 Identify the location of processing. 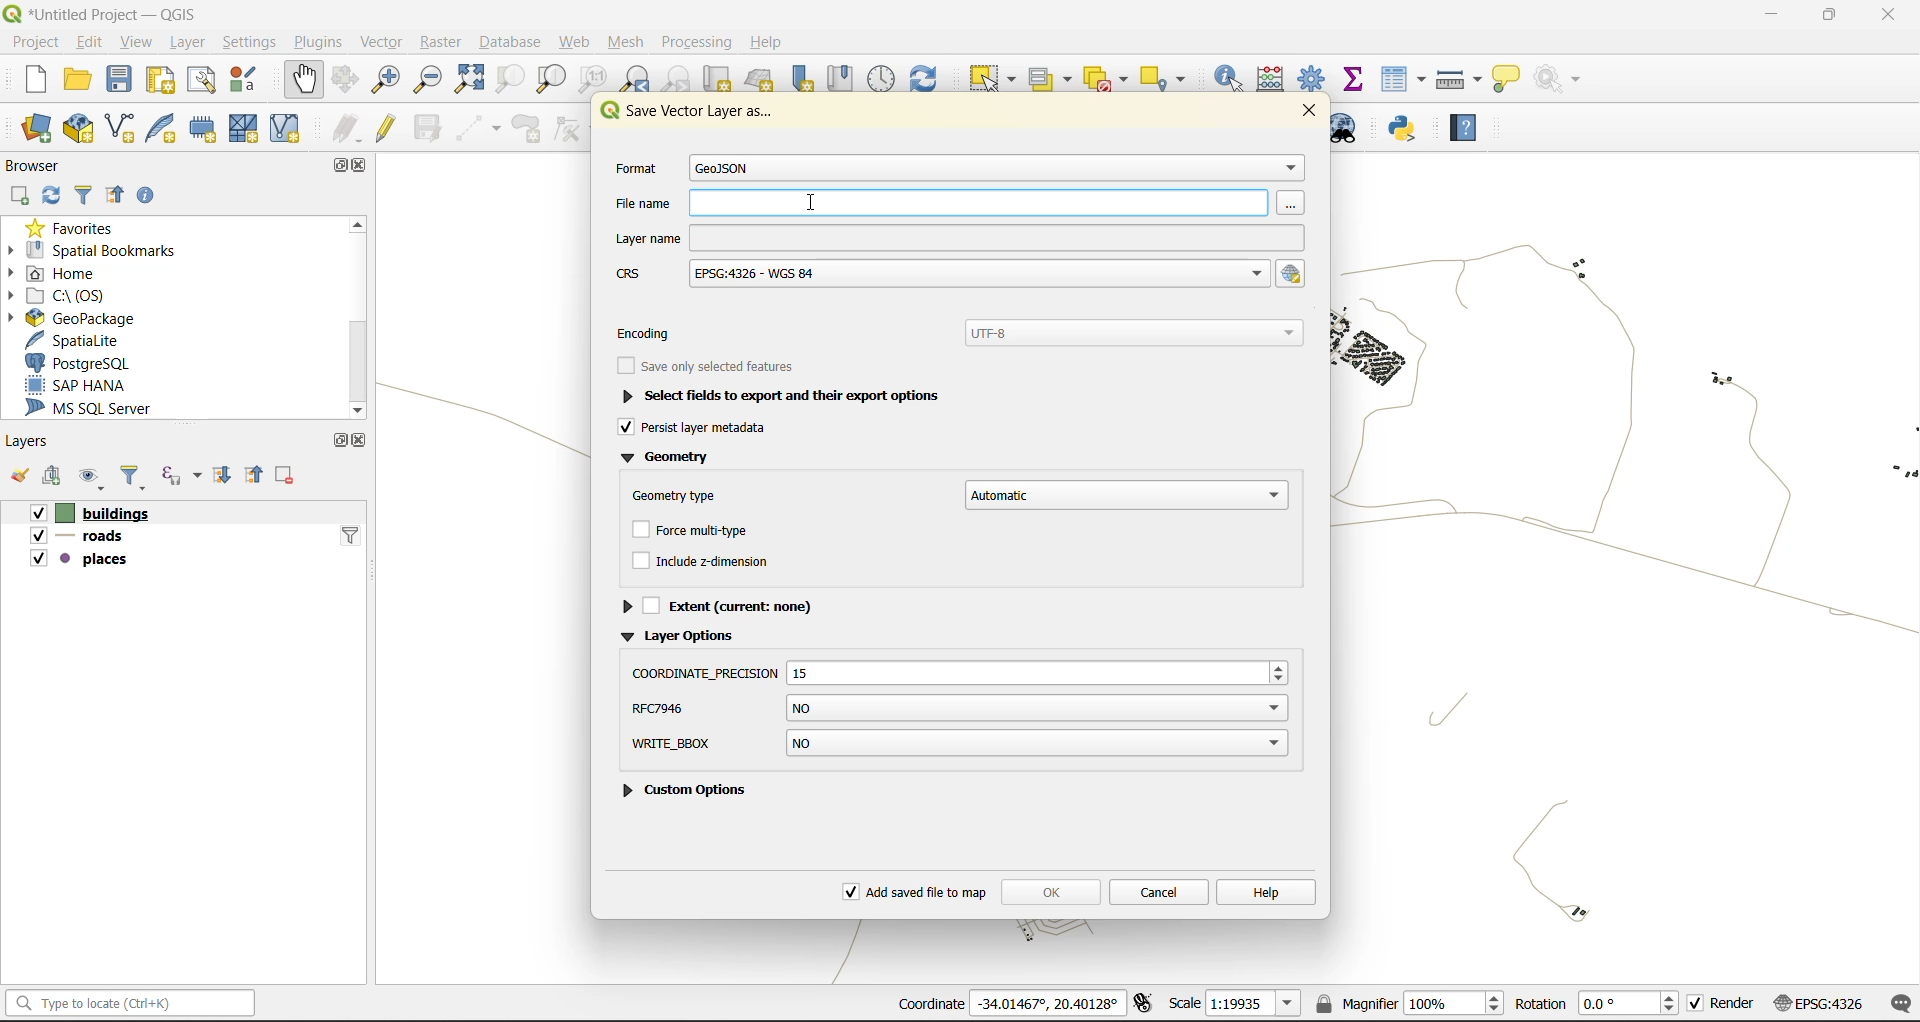
(695, 41).